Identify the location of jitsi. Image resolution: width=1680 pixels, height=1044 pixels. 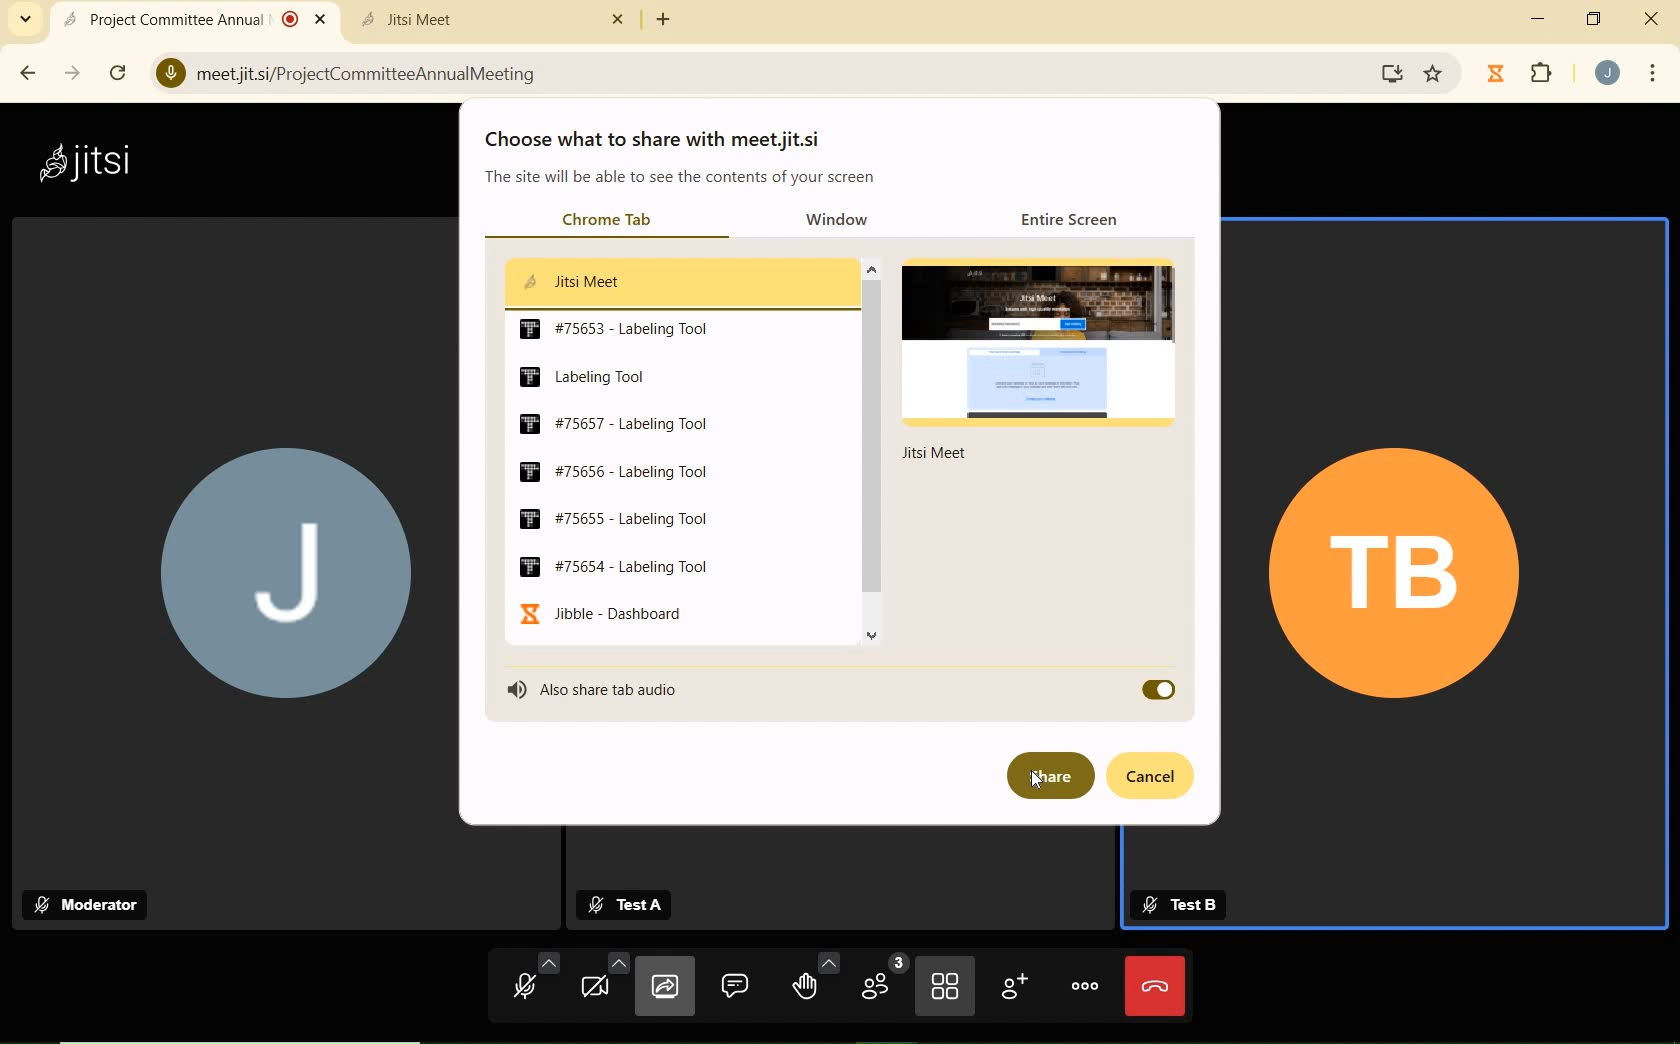
(94, 160).